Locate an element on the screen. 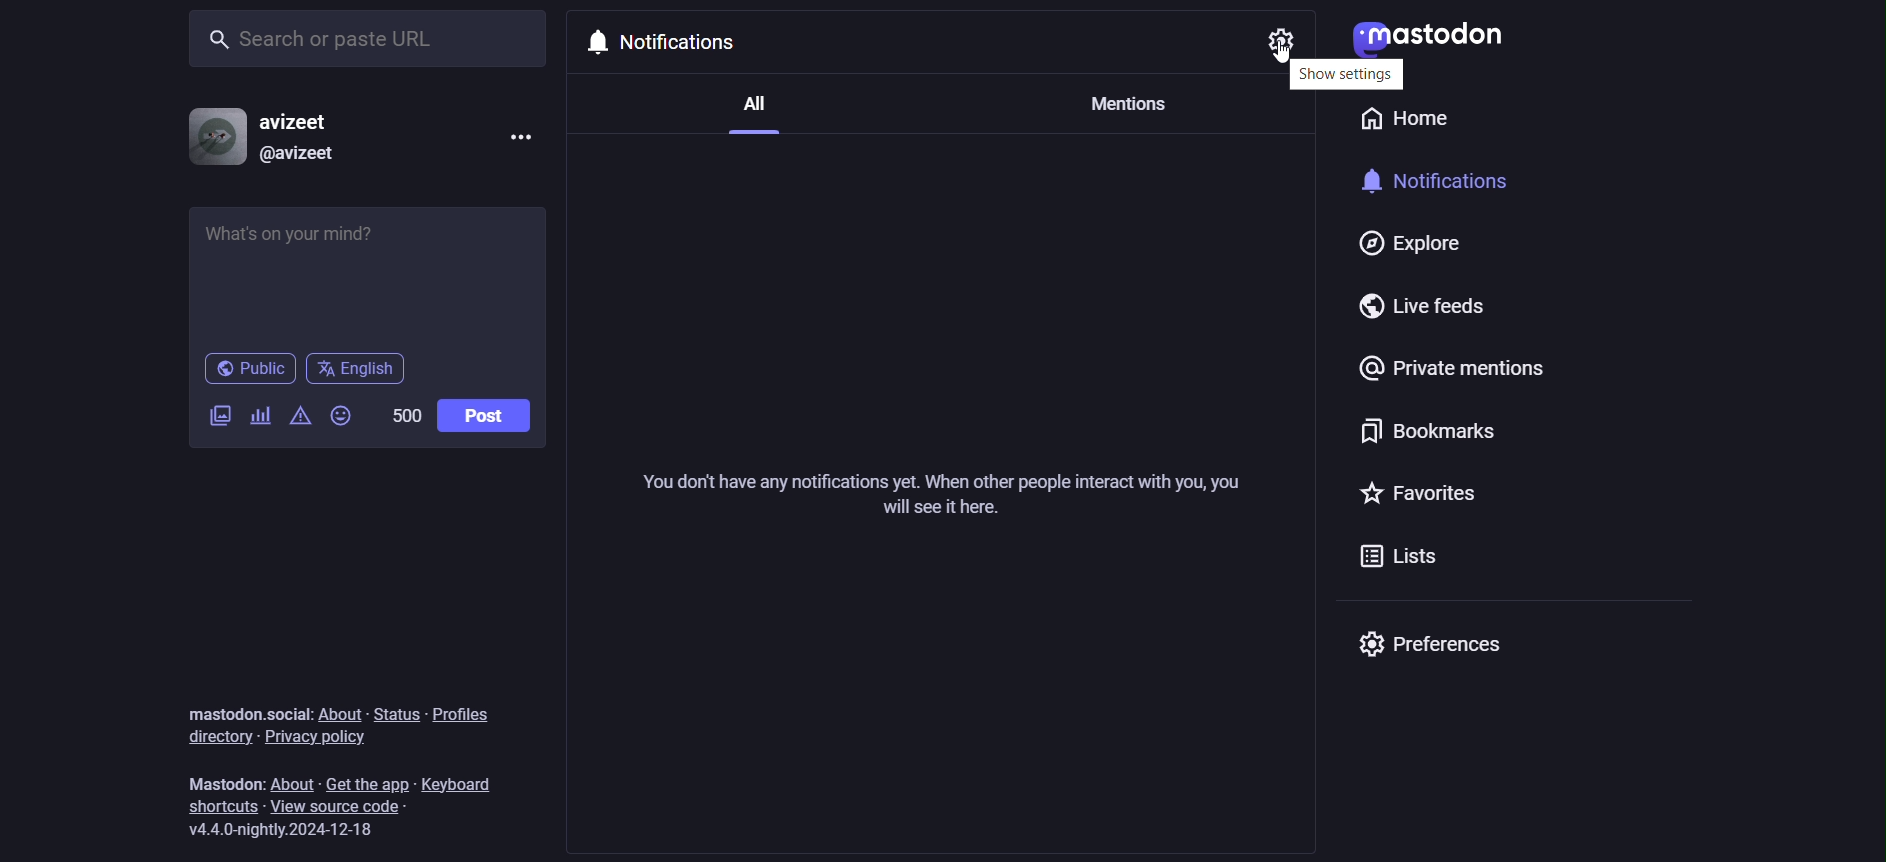  profile picture is located at coordinates (213, 137).